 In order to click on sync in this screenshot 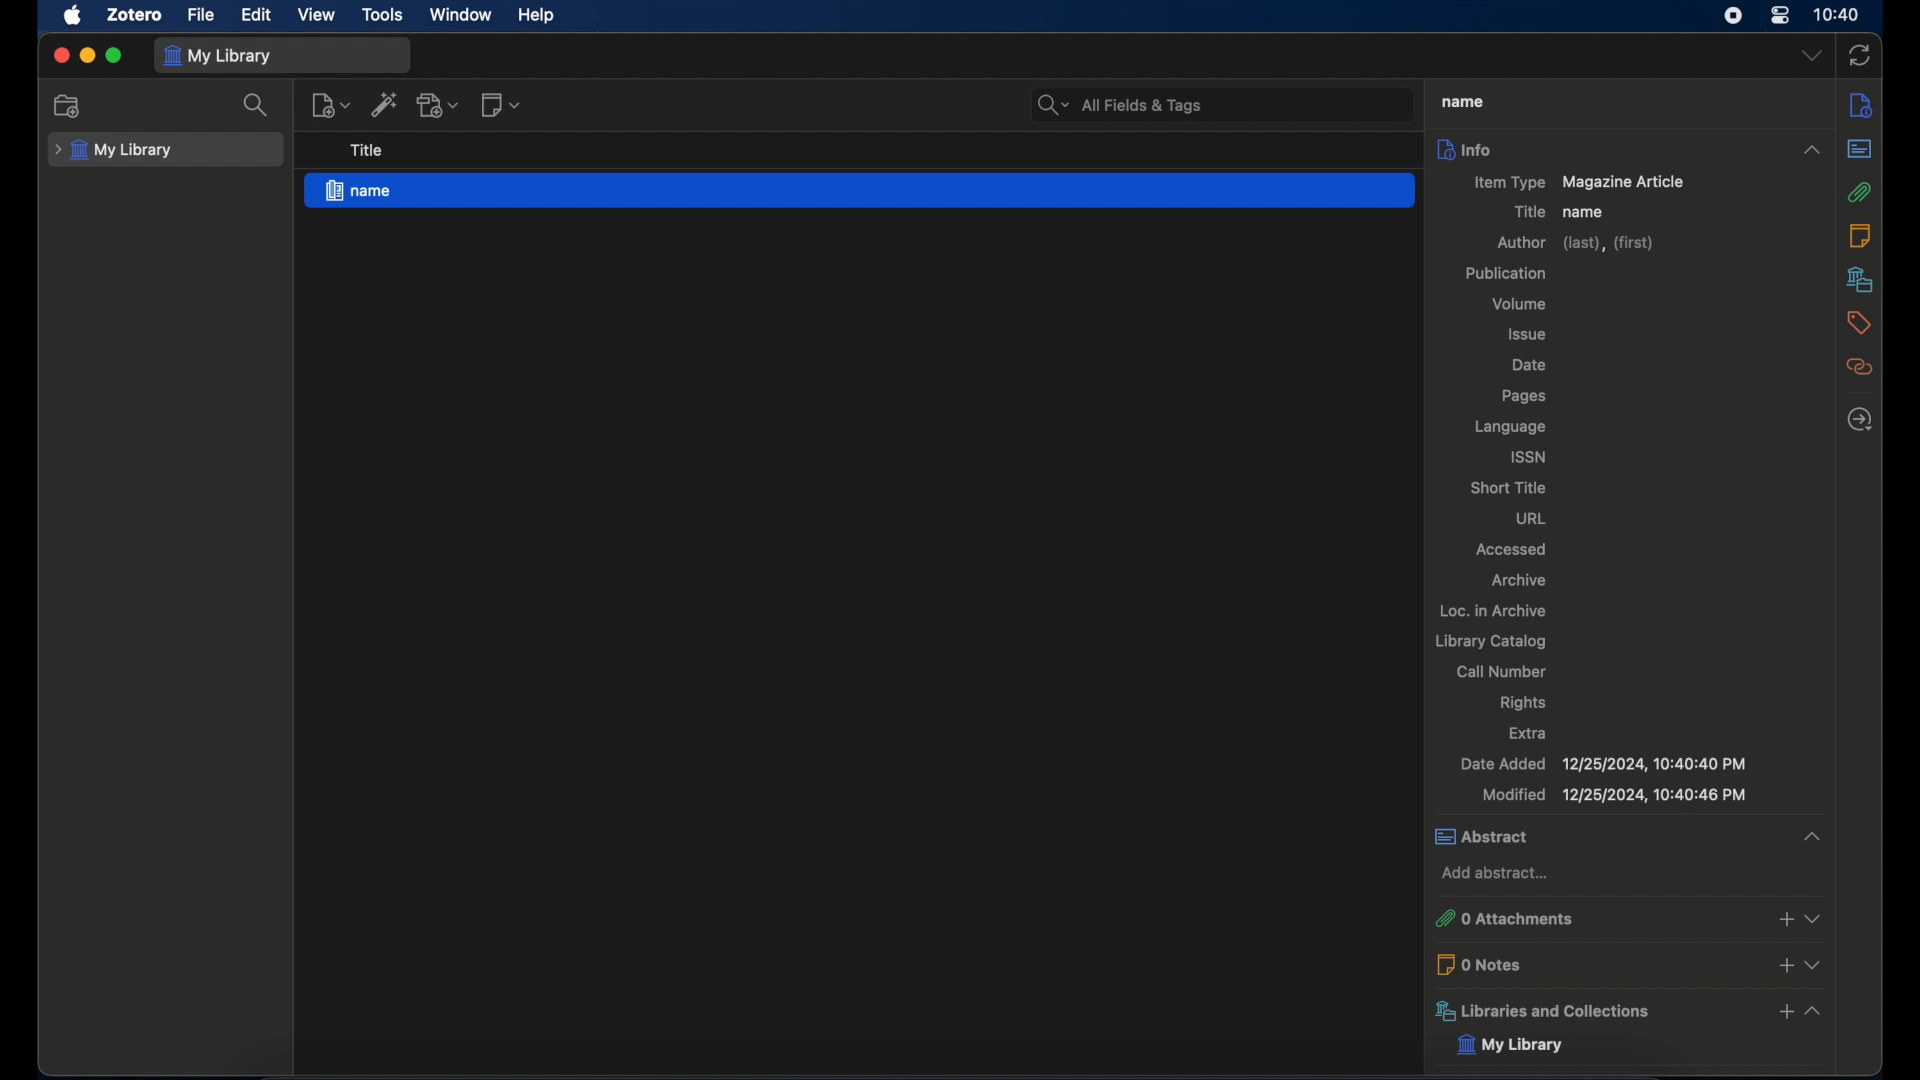, I will do `click(1860, 57)`.